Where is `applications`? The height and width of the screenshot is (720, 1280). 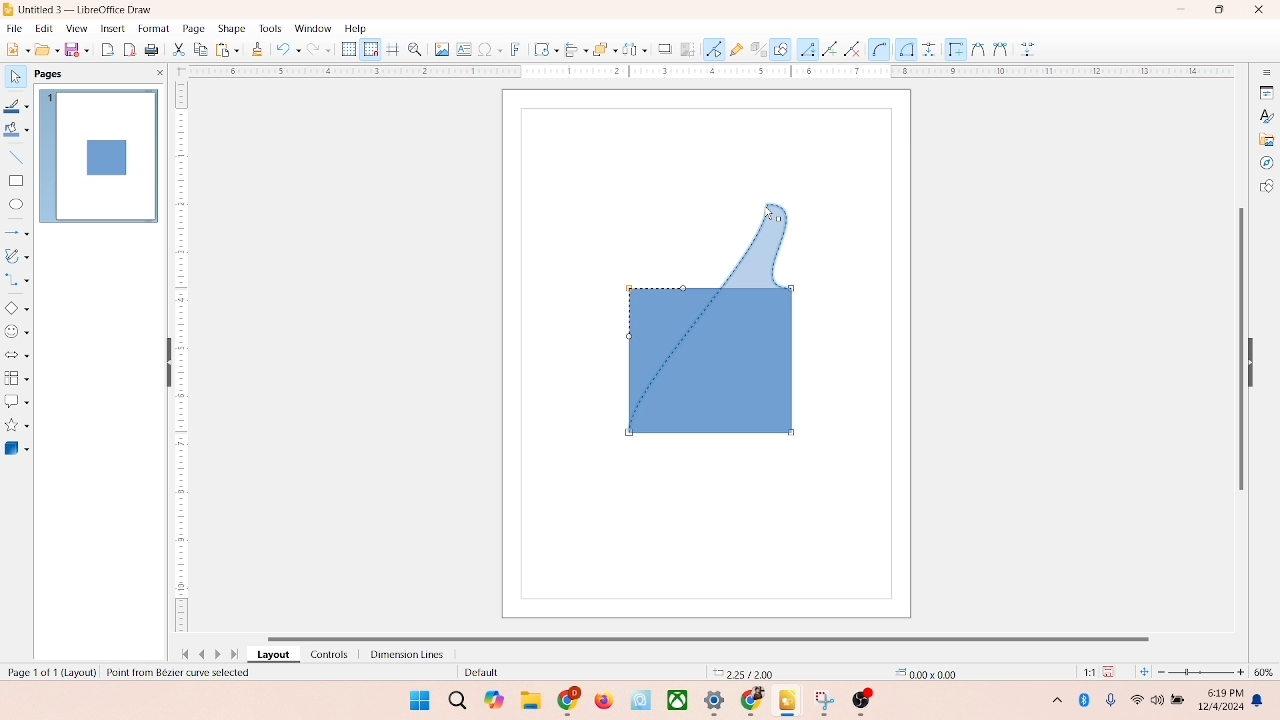
applications is located at coordinates (721, 702).